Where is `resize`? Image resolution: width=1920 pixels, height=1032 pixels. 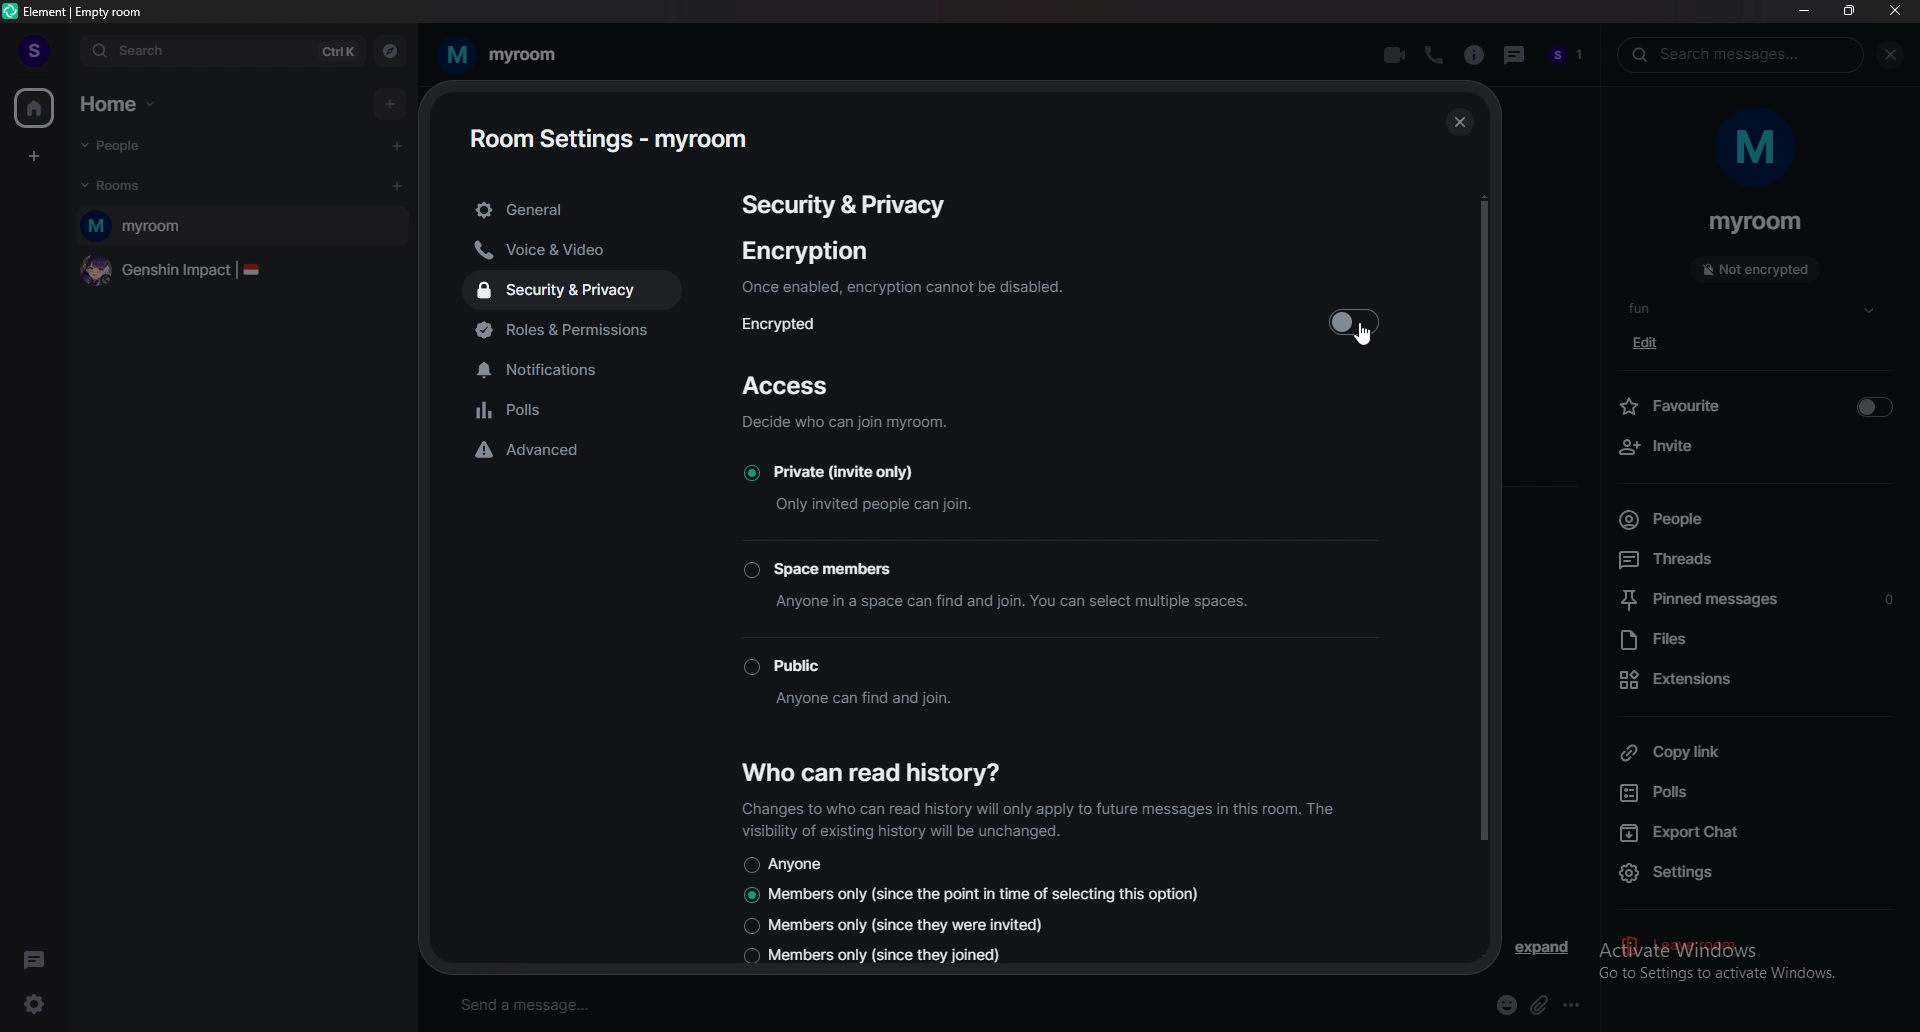 resize is located at coordinates (1849, 11).